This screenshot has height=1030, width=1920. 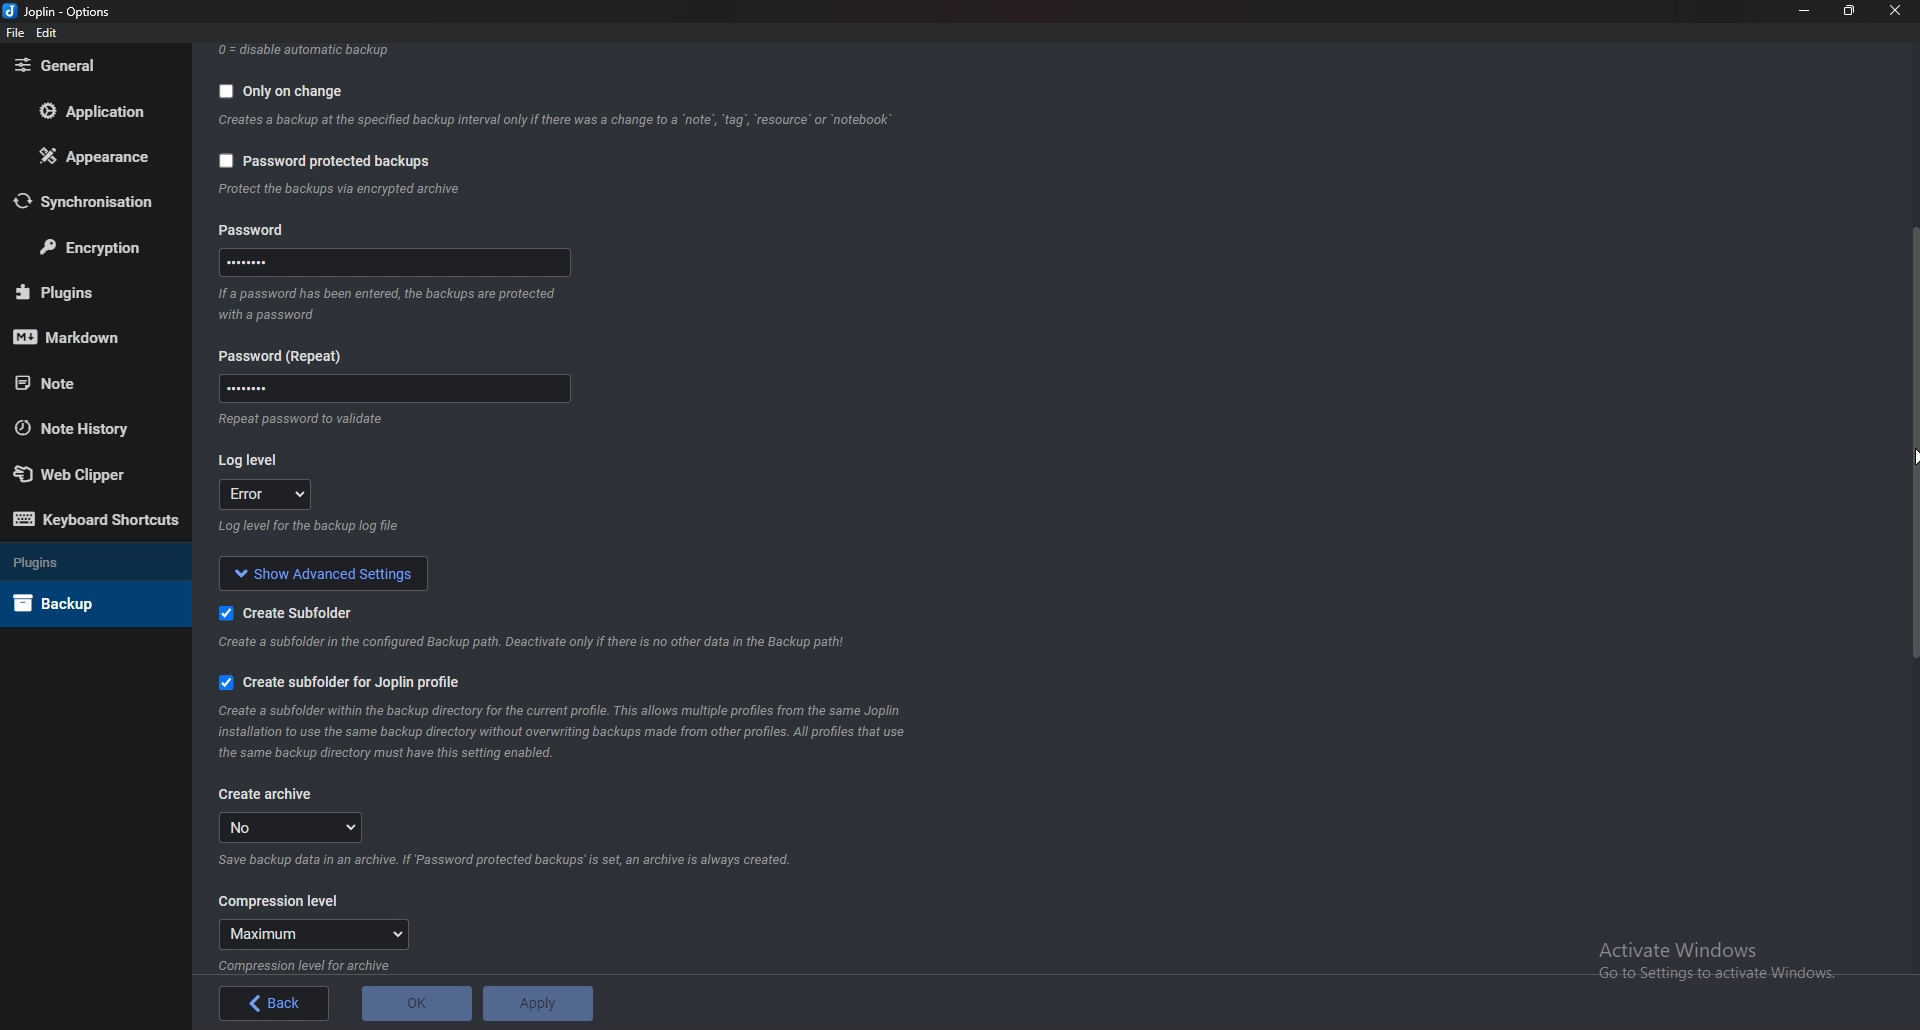 I want to click on Plugins, so click(x=90, y=291).